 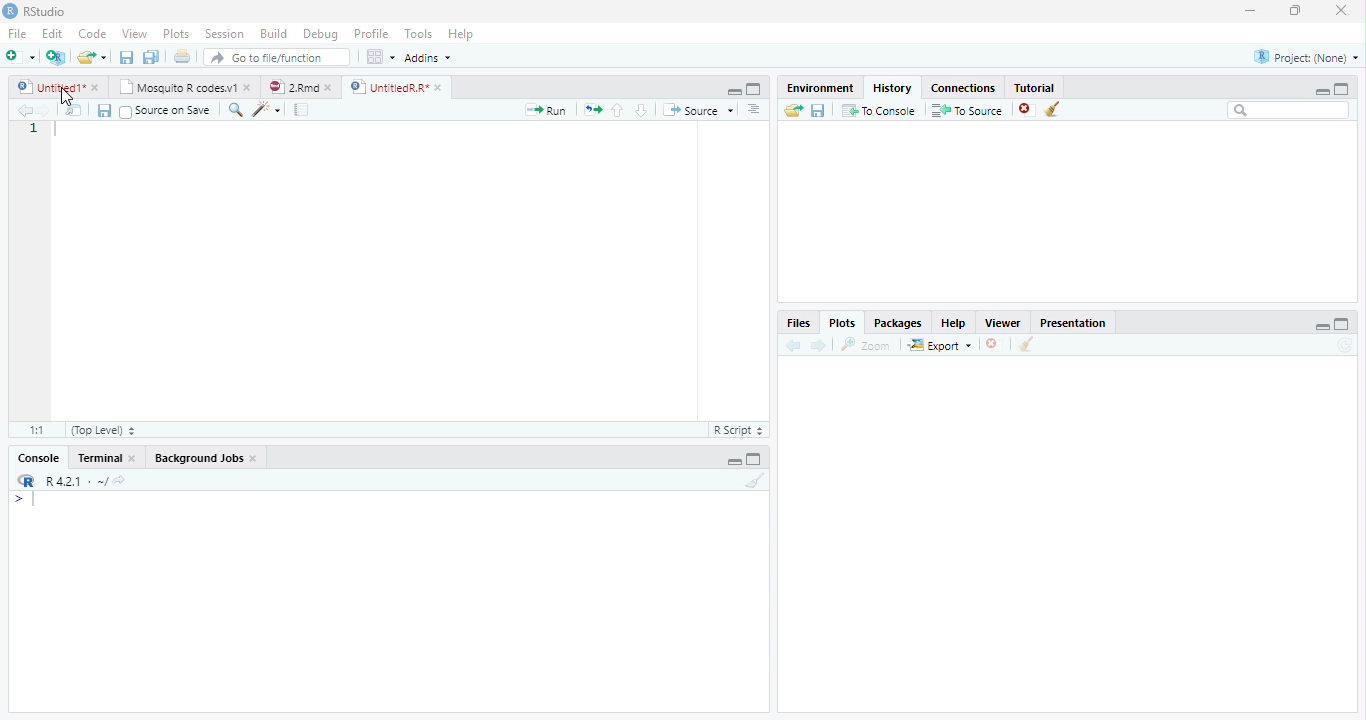 I want to click on Show in new window, so click(x=73, y=113).